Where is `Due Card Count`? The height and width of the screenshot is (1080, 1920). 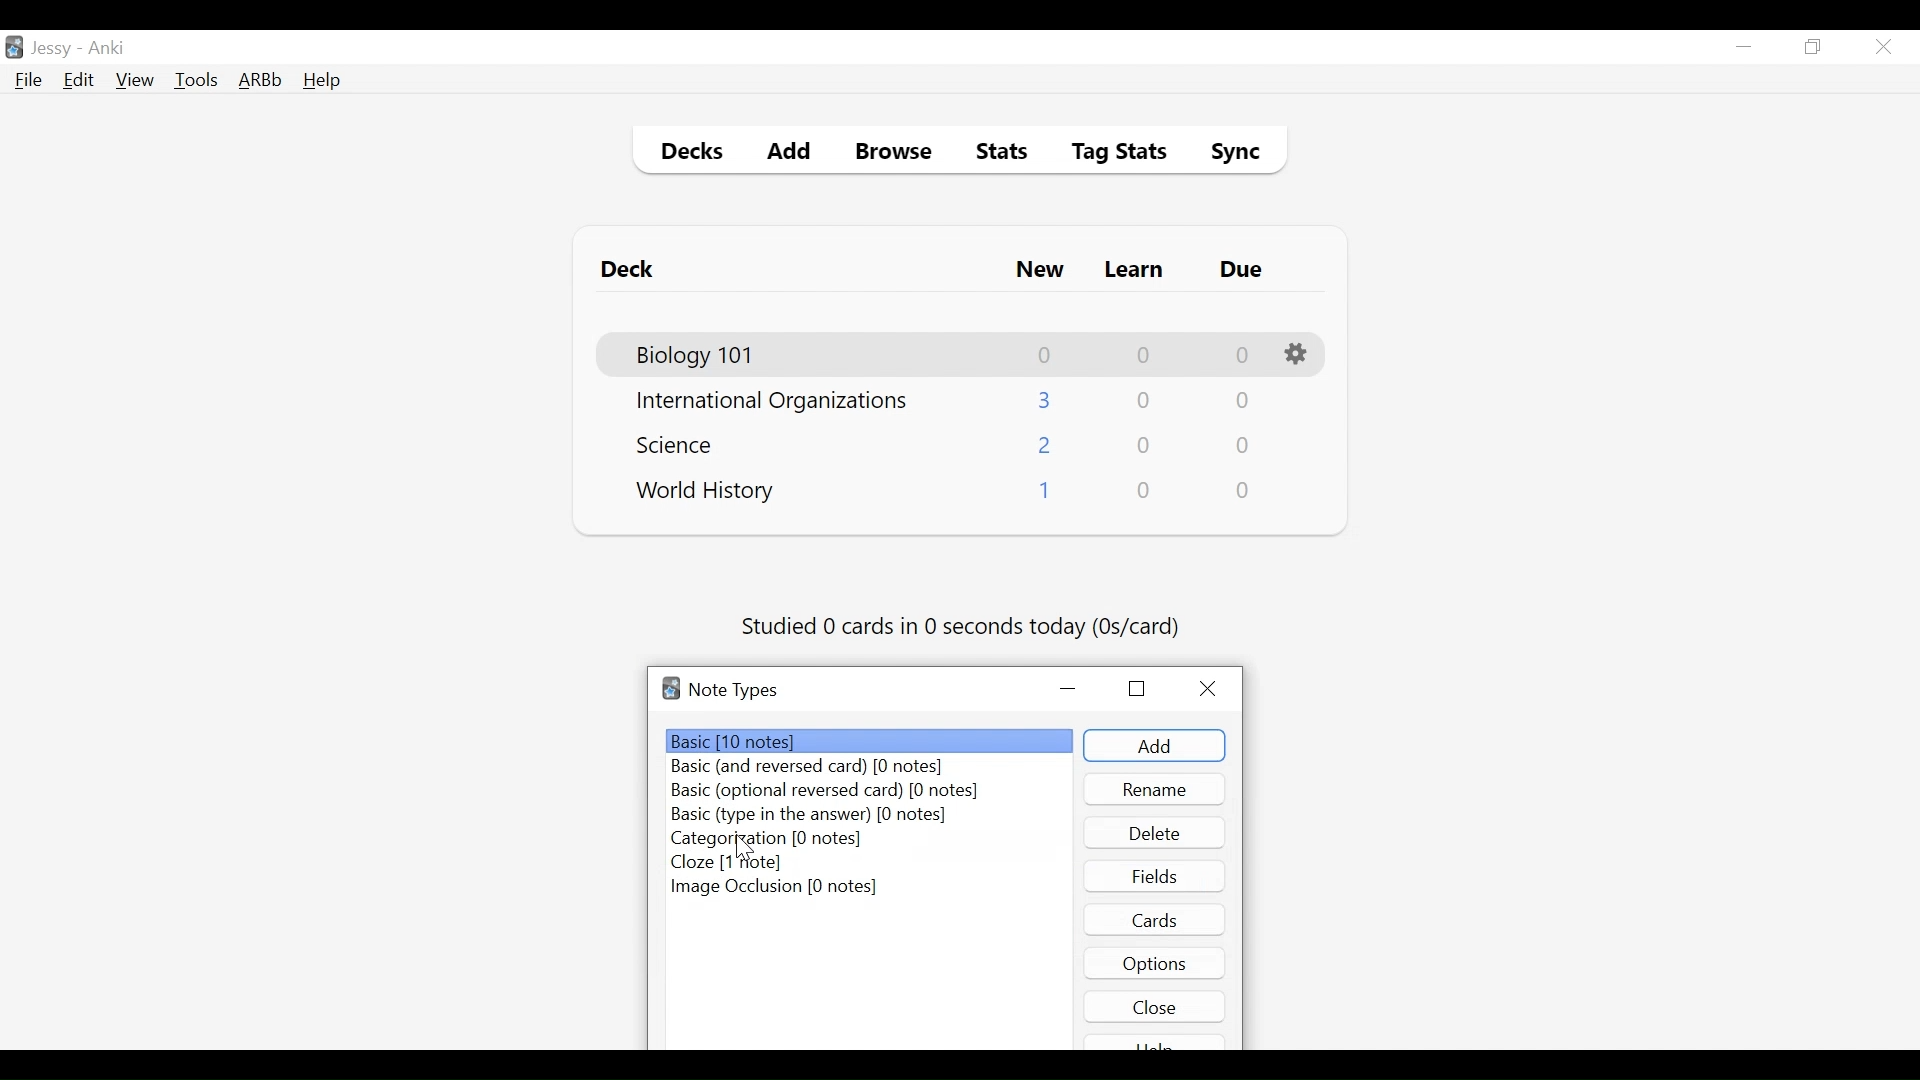 Due Card Count is located at coordinates (1241, 403).